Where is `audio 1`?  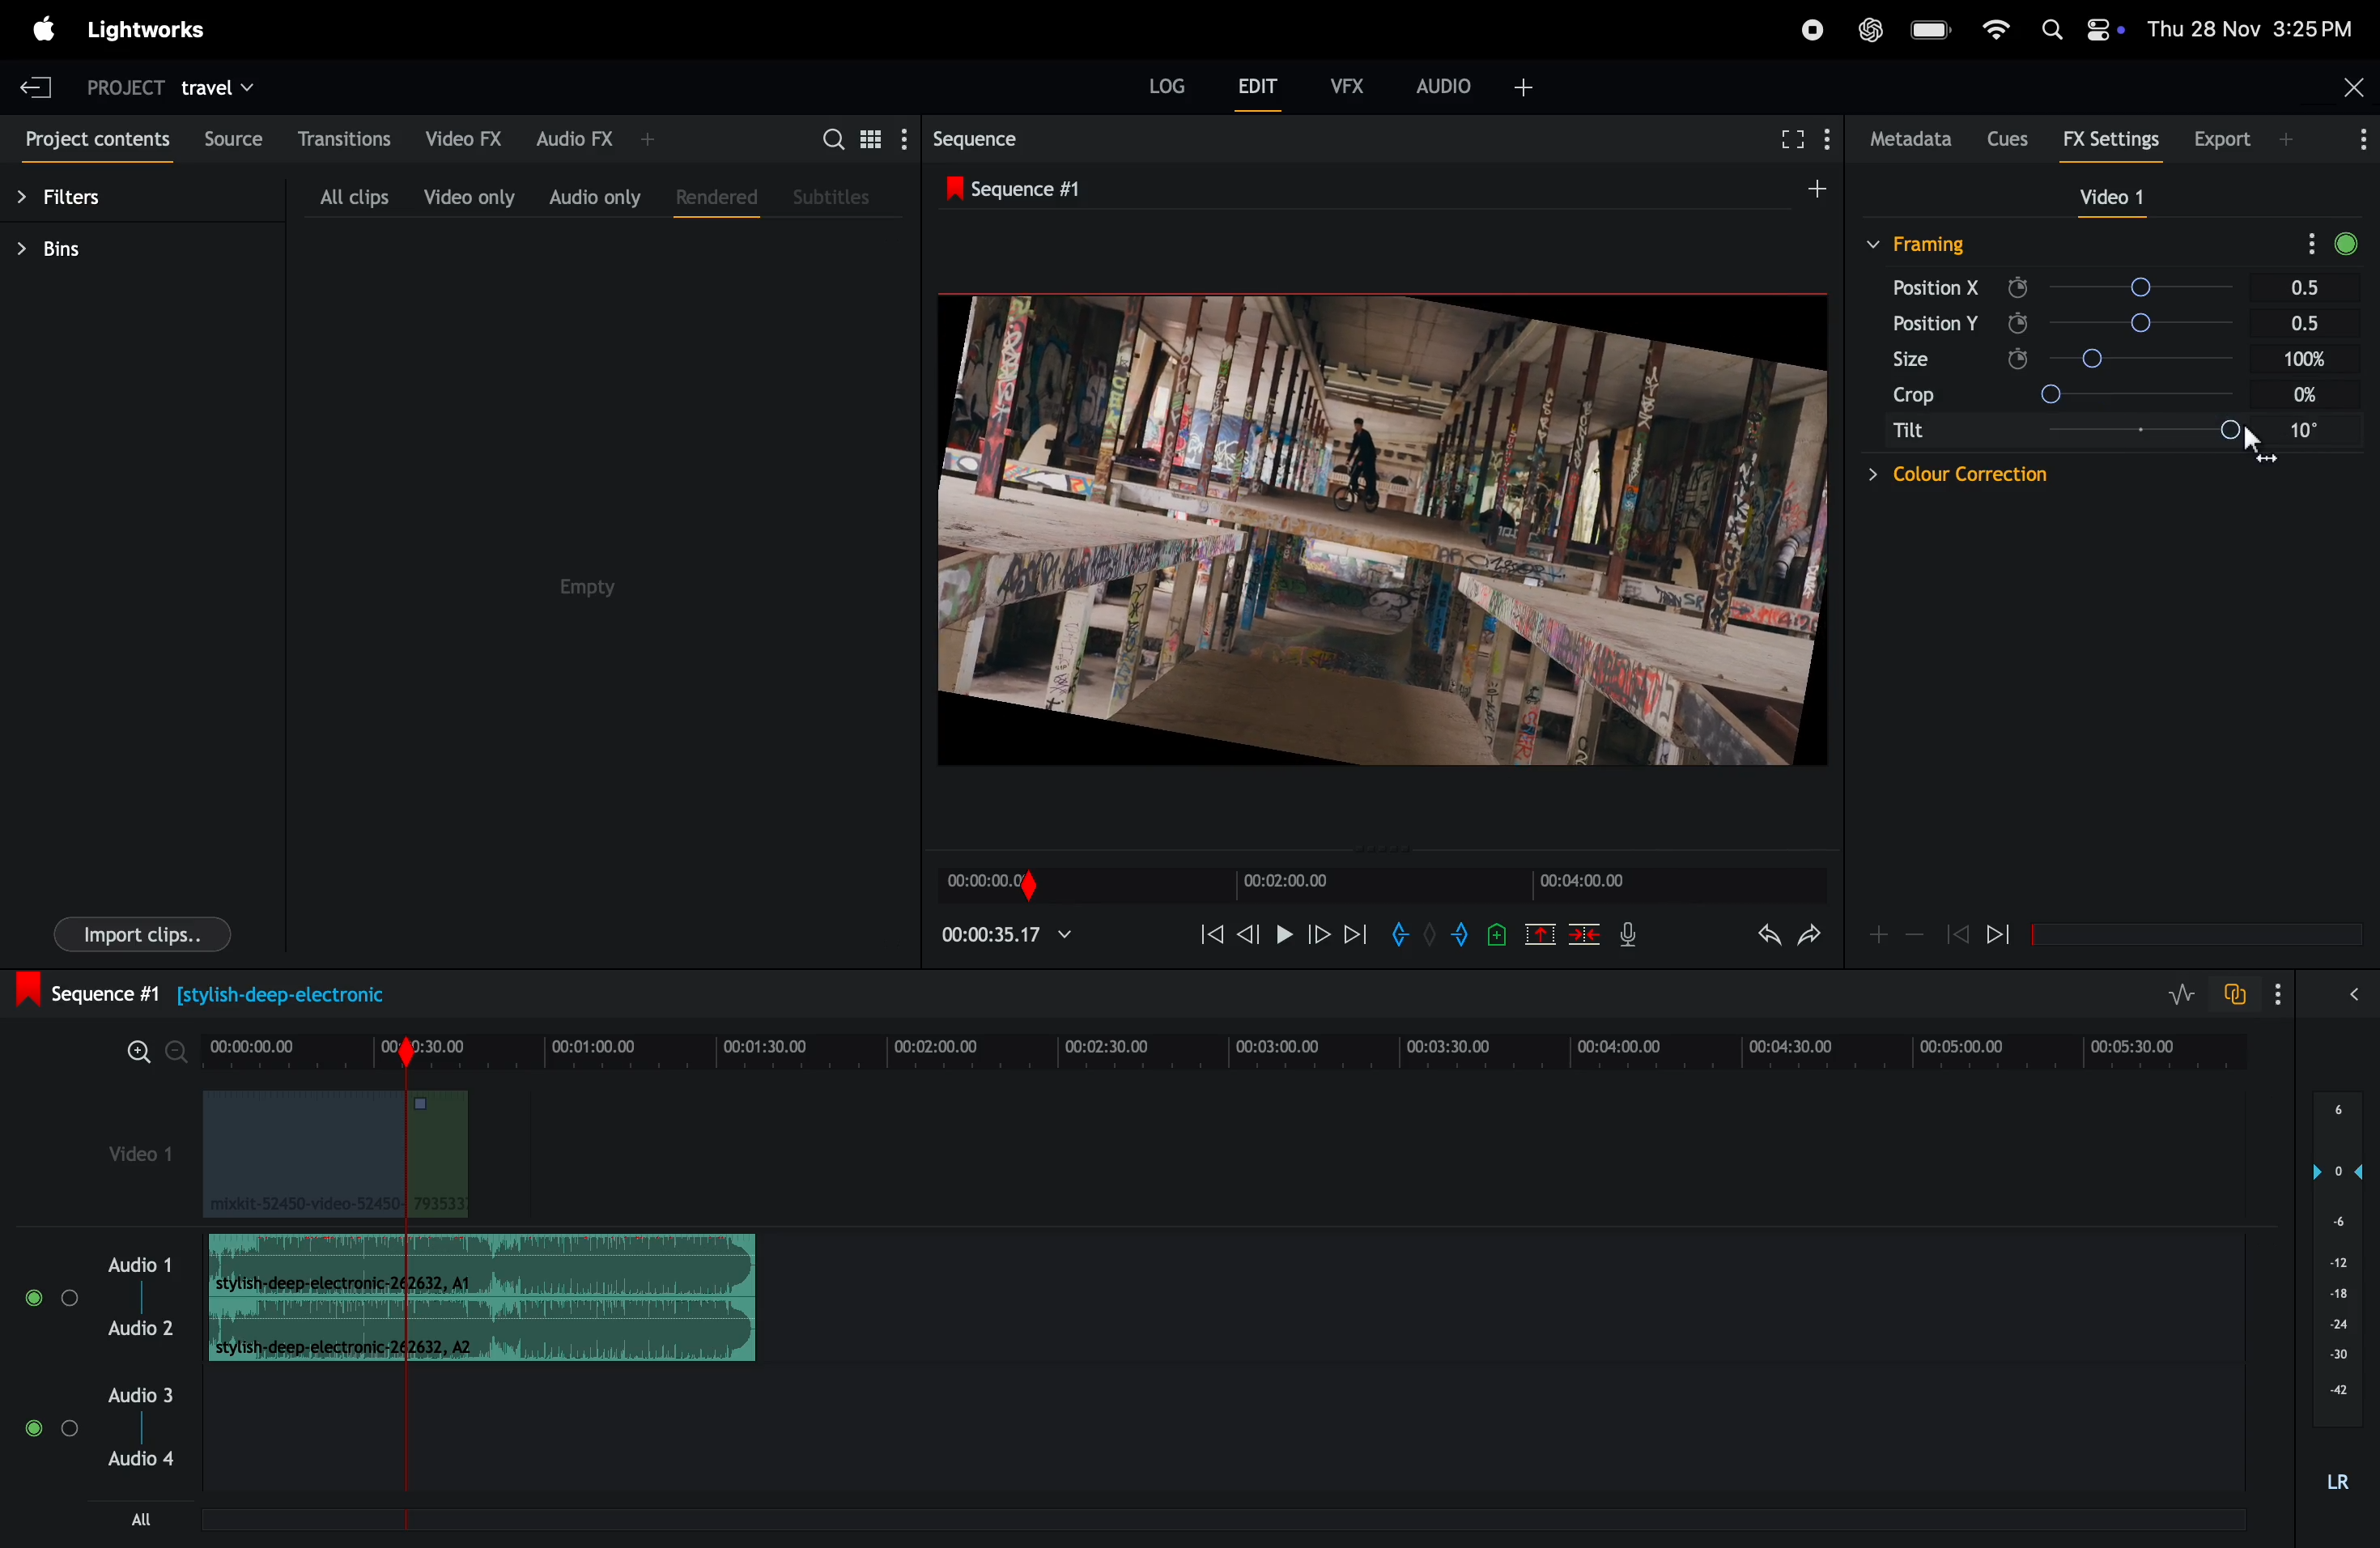 audio 1 is located at coordinates (140, 1265).